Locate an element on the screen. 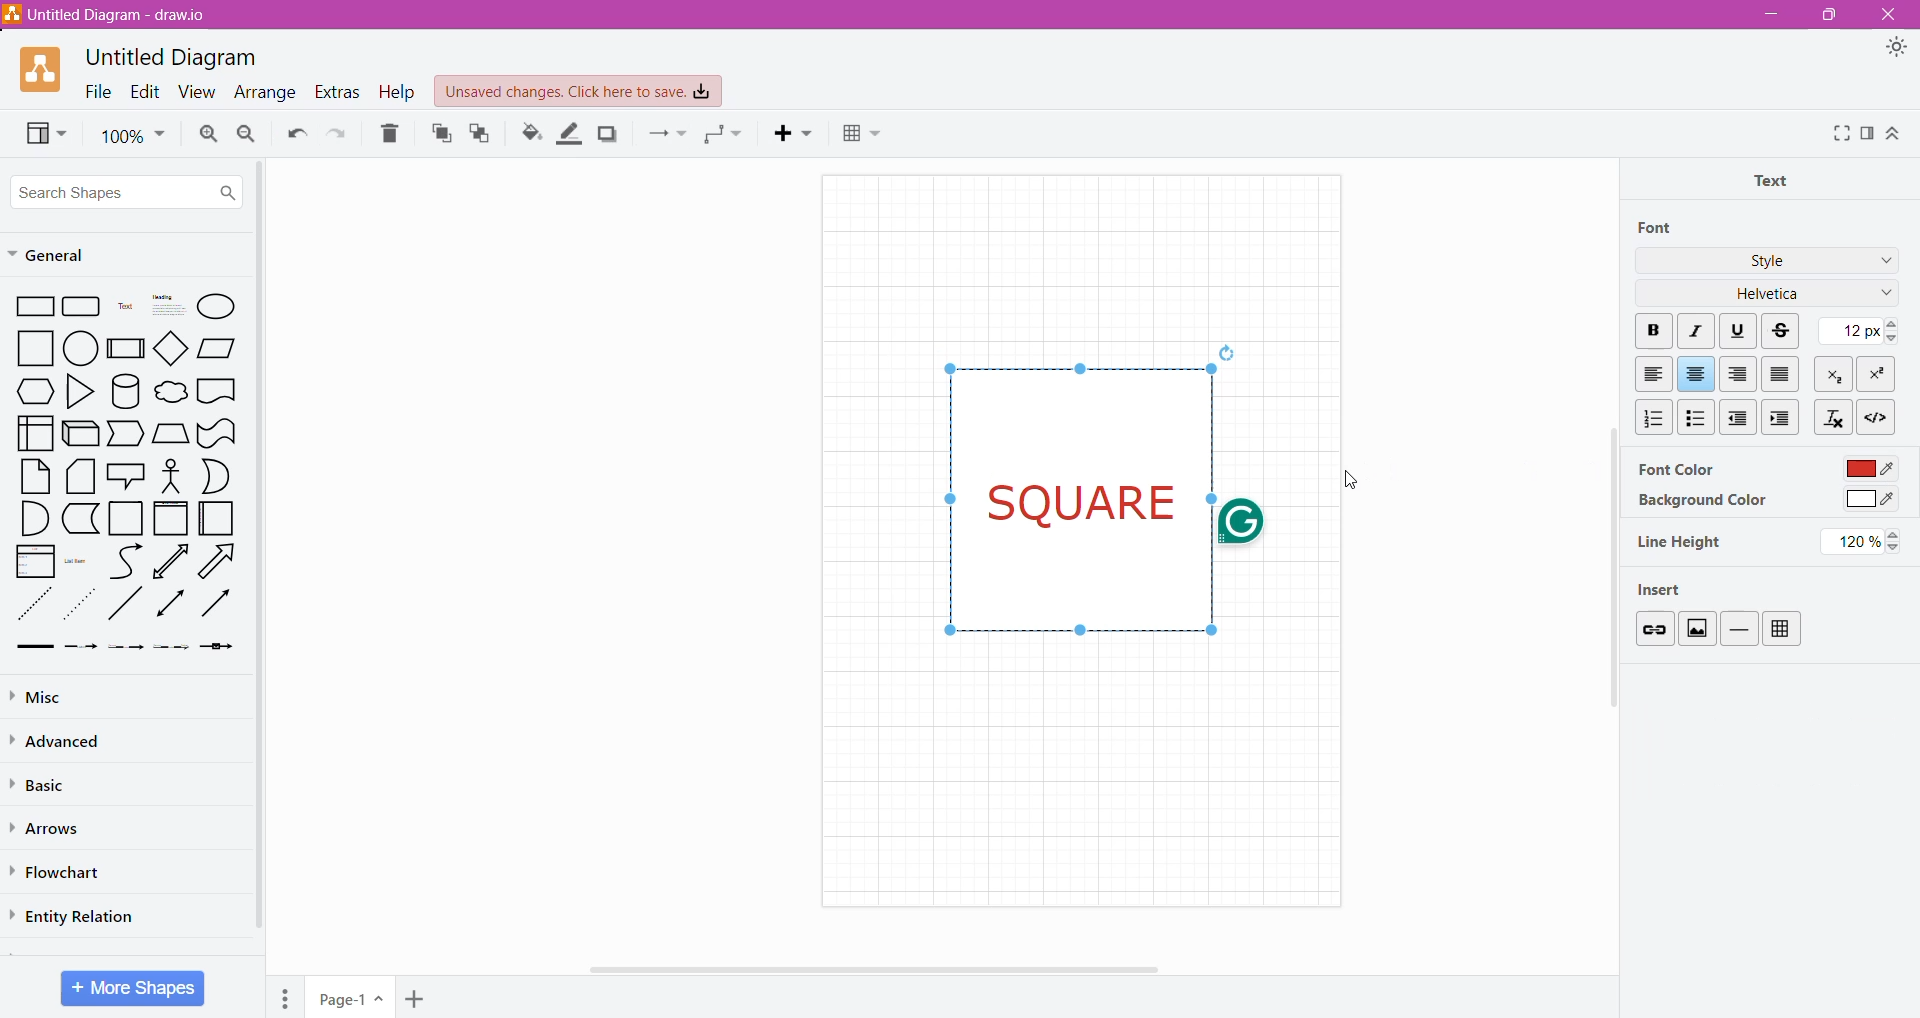  Triangle  is located at coordinates (79, 390).